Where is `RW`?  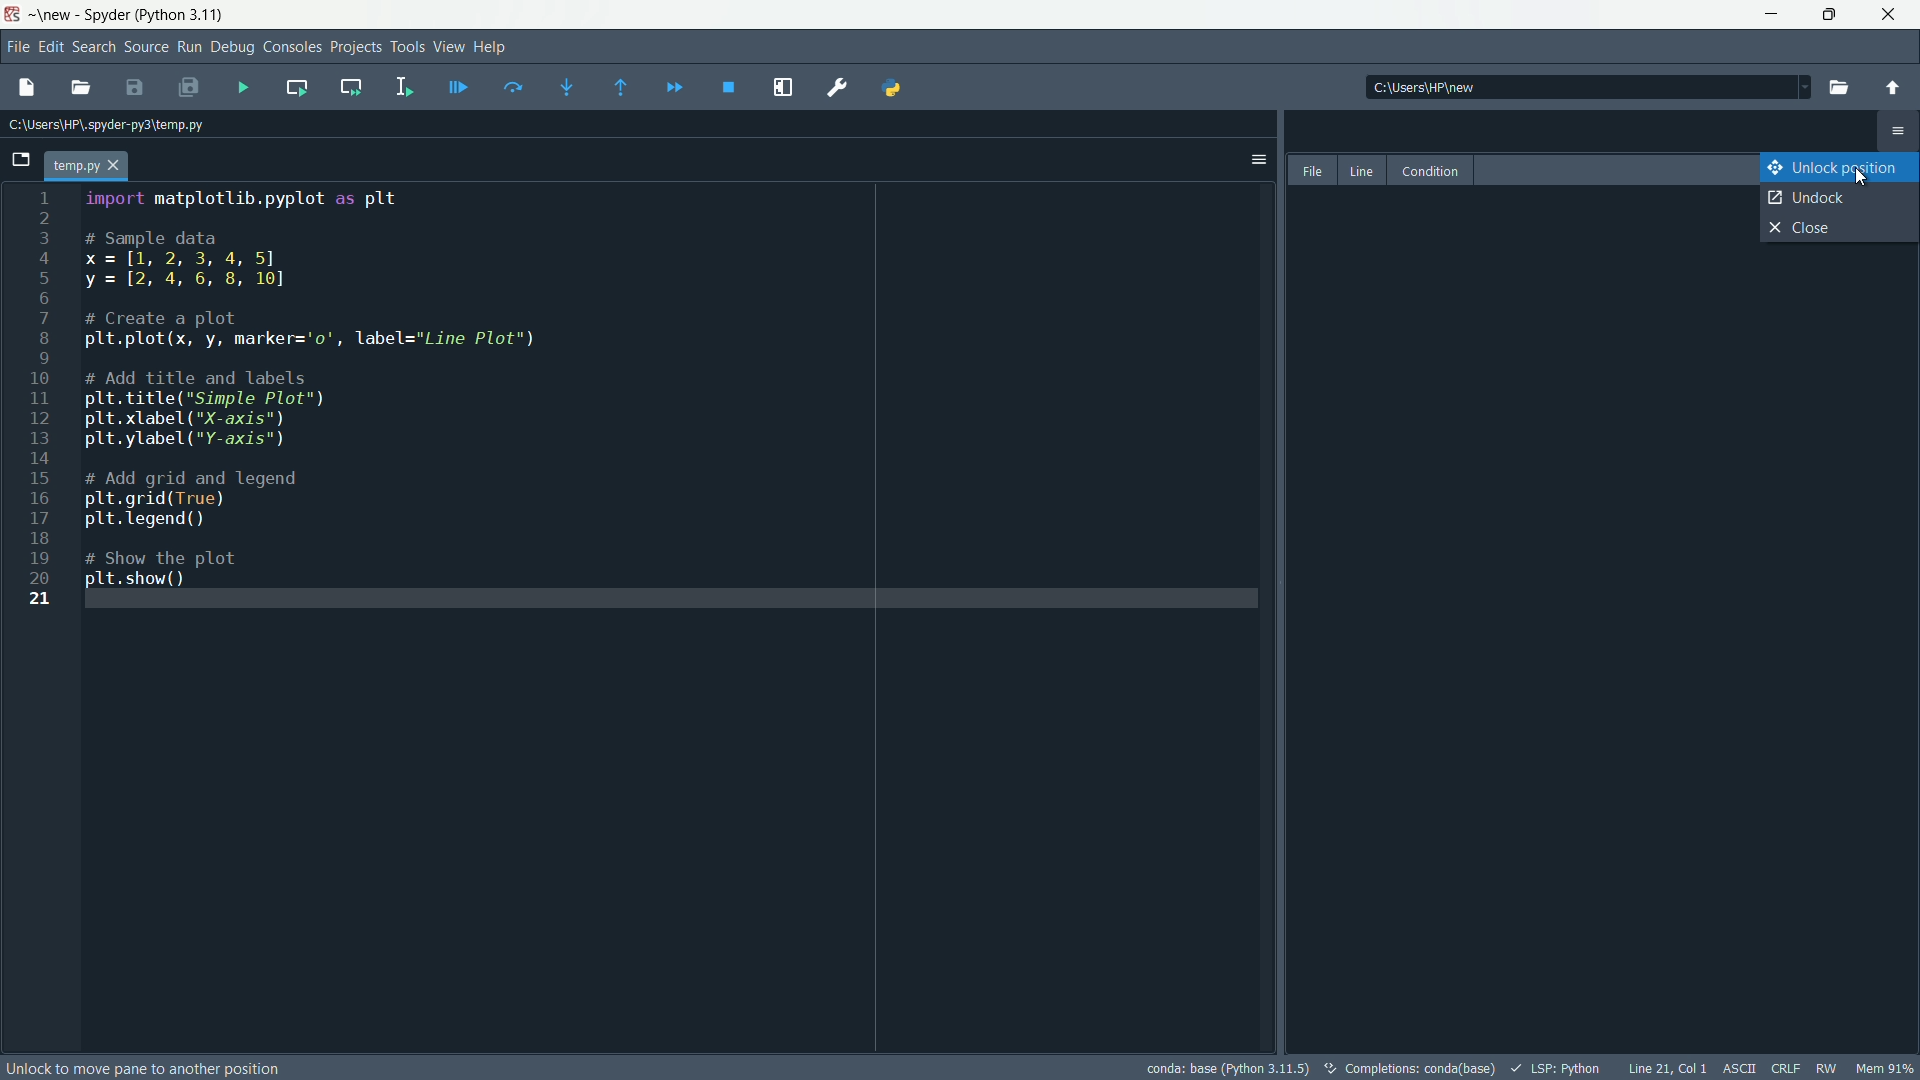 RW is located at coordinates (1830, 1068).